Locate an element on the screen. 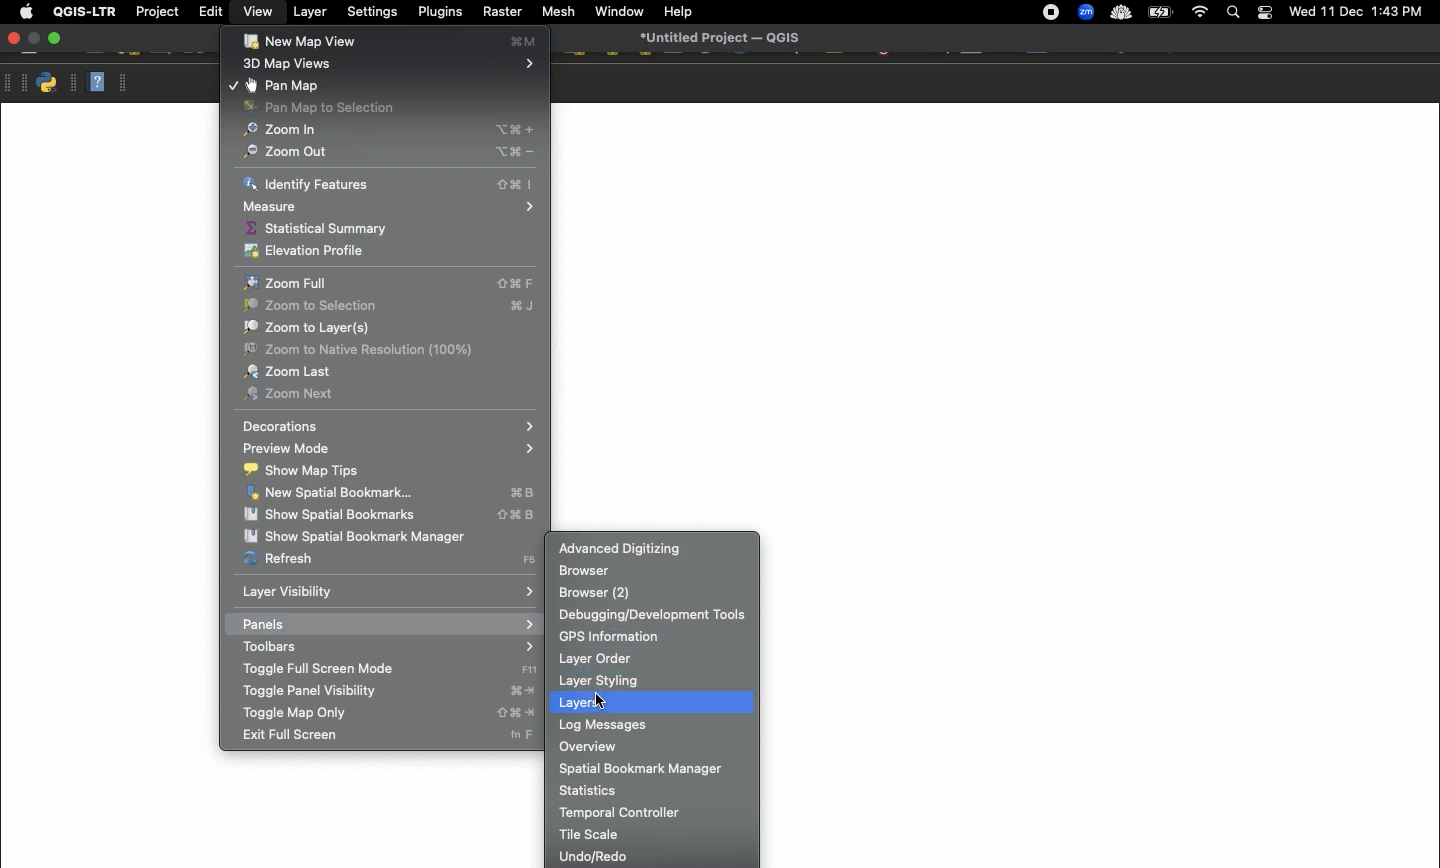 Image resolution: width=1440 pixels, height=868 pixels. 11 Dec is located at coordinates (1343, 14).